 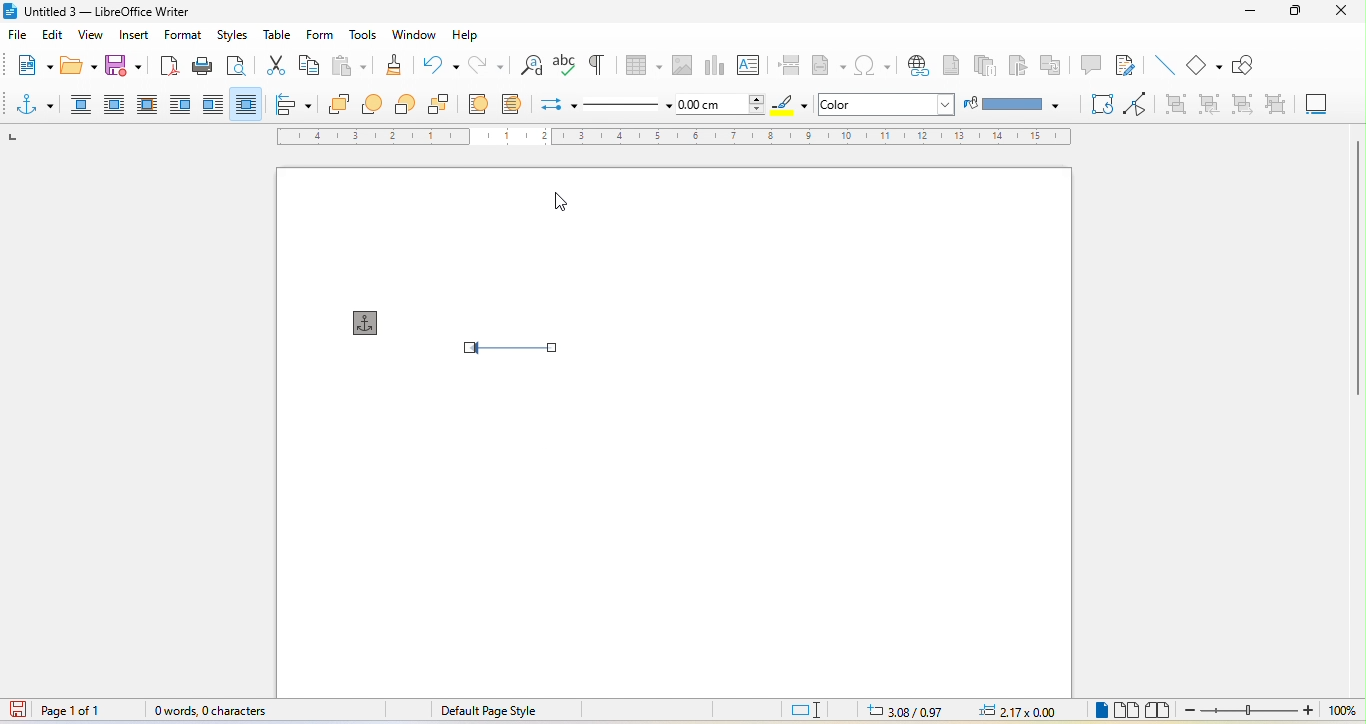 I want to click on file, so click(x=21, y=36).